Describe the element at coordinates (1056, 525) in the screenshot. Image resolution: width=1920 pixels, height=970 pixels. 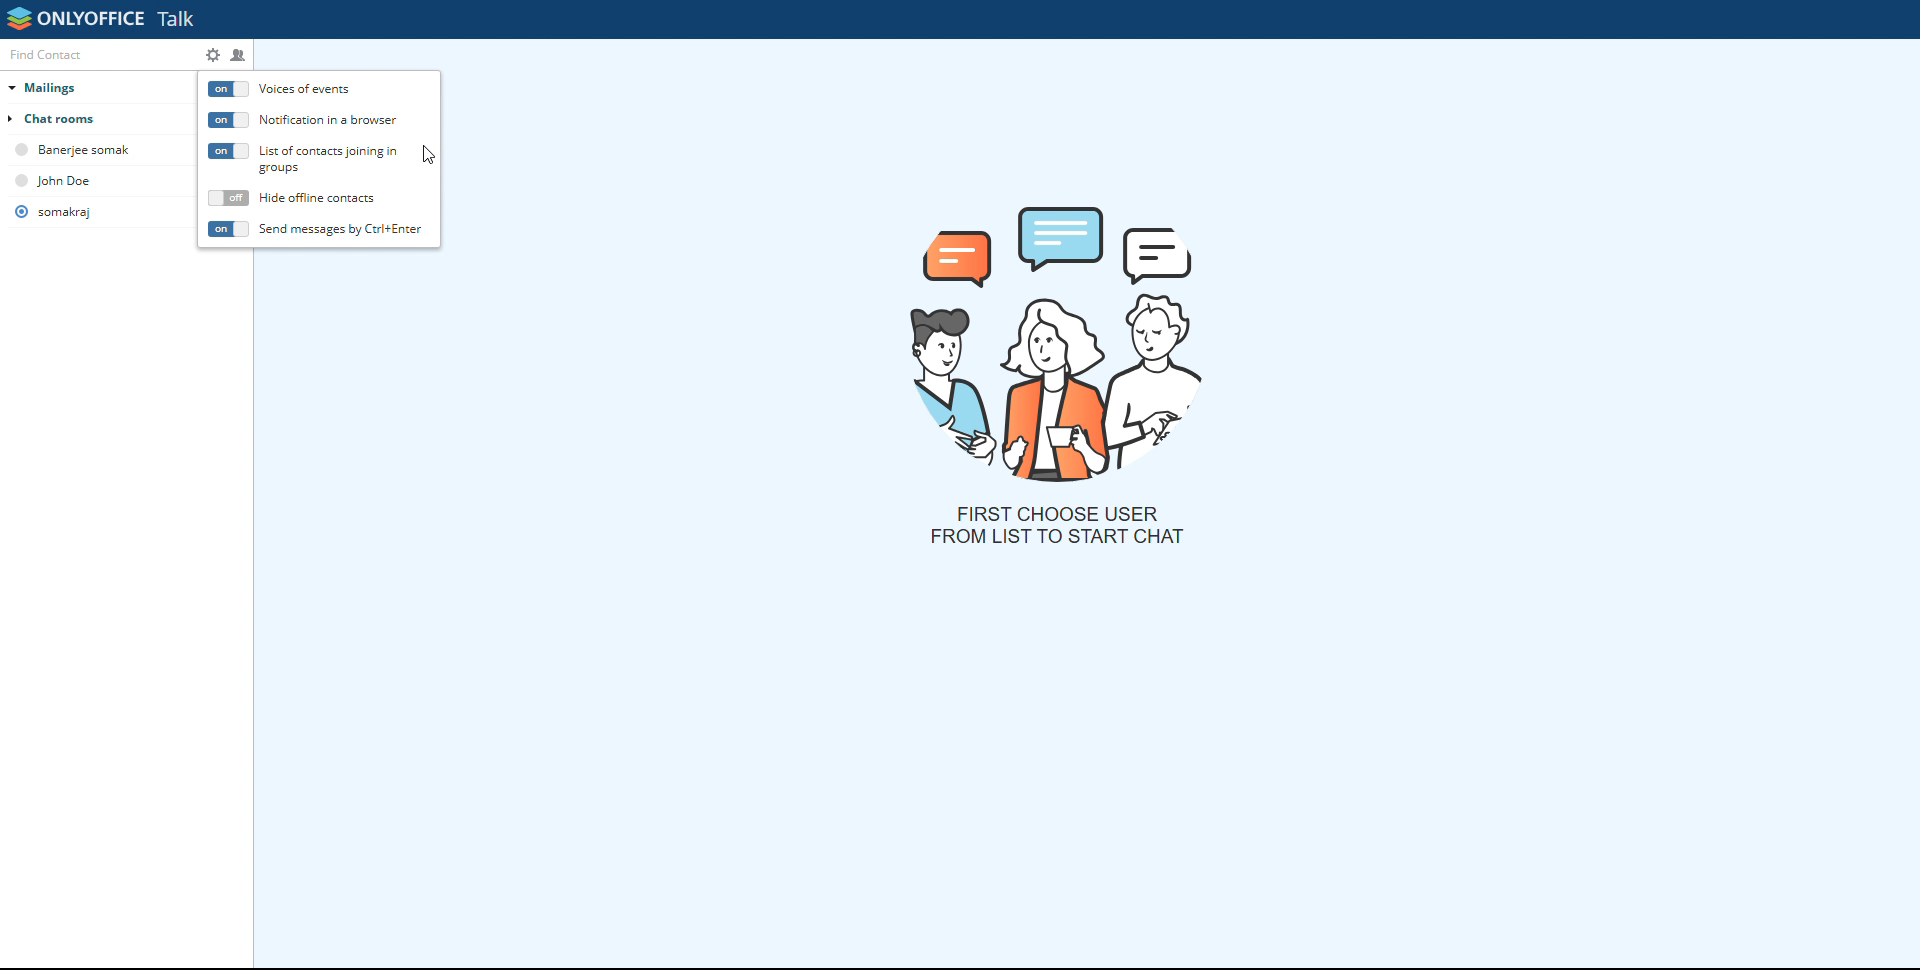
I see `first choose user from list to start chat` at that location.